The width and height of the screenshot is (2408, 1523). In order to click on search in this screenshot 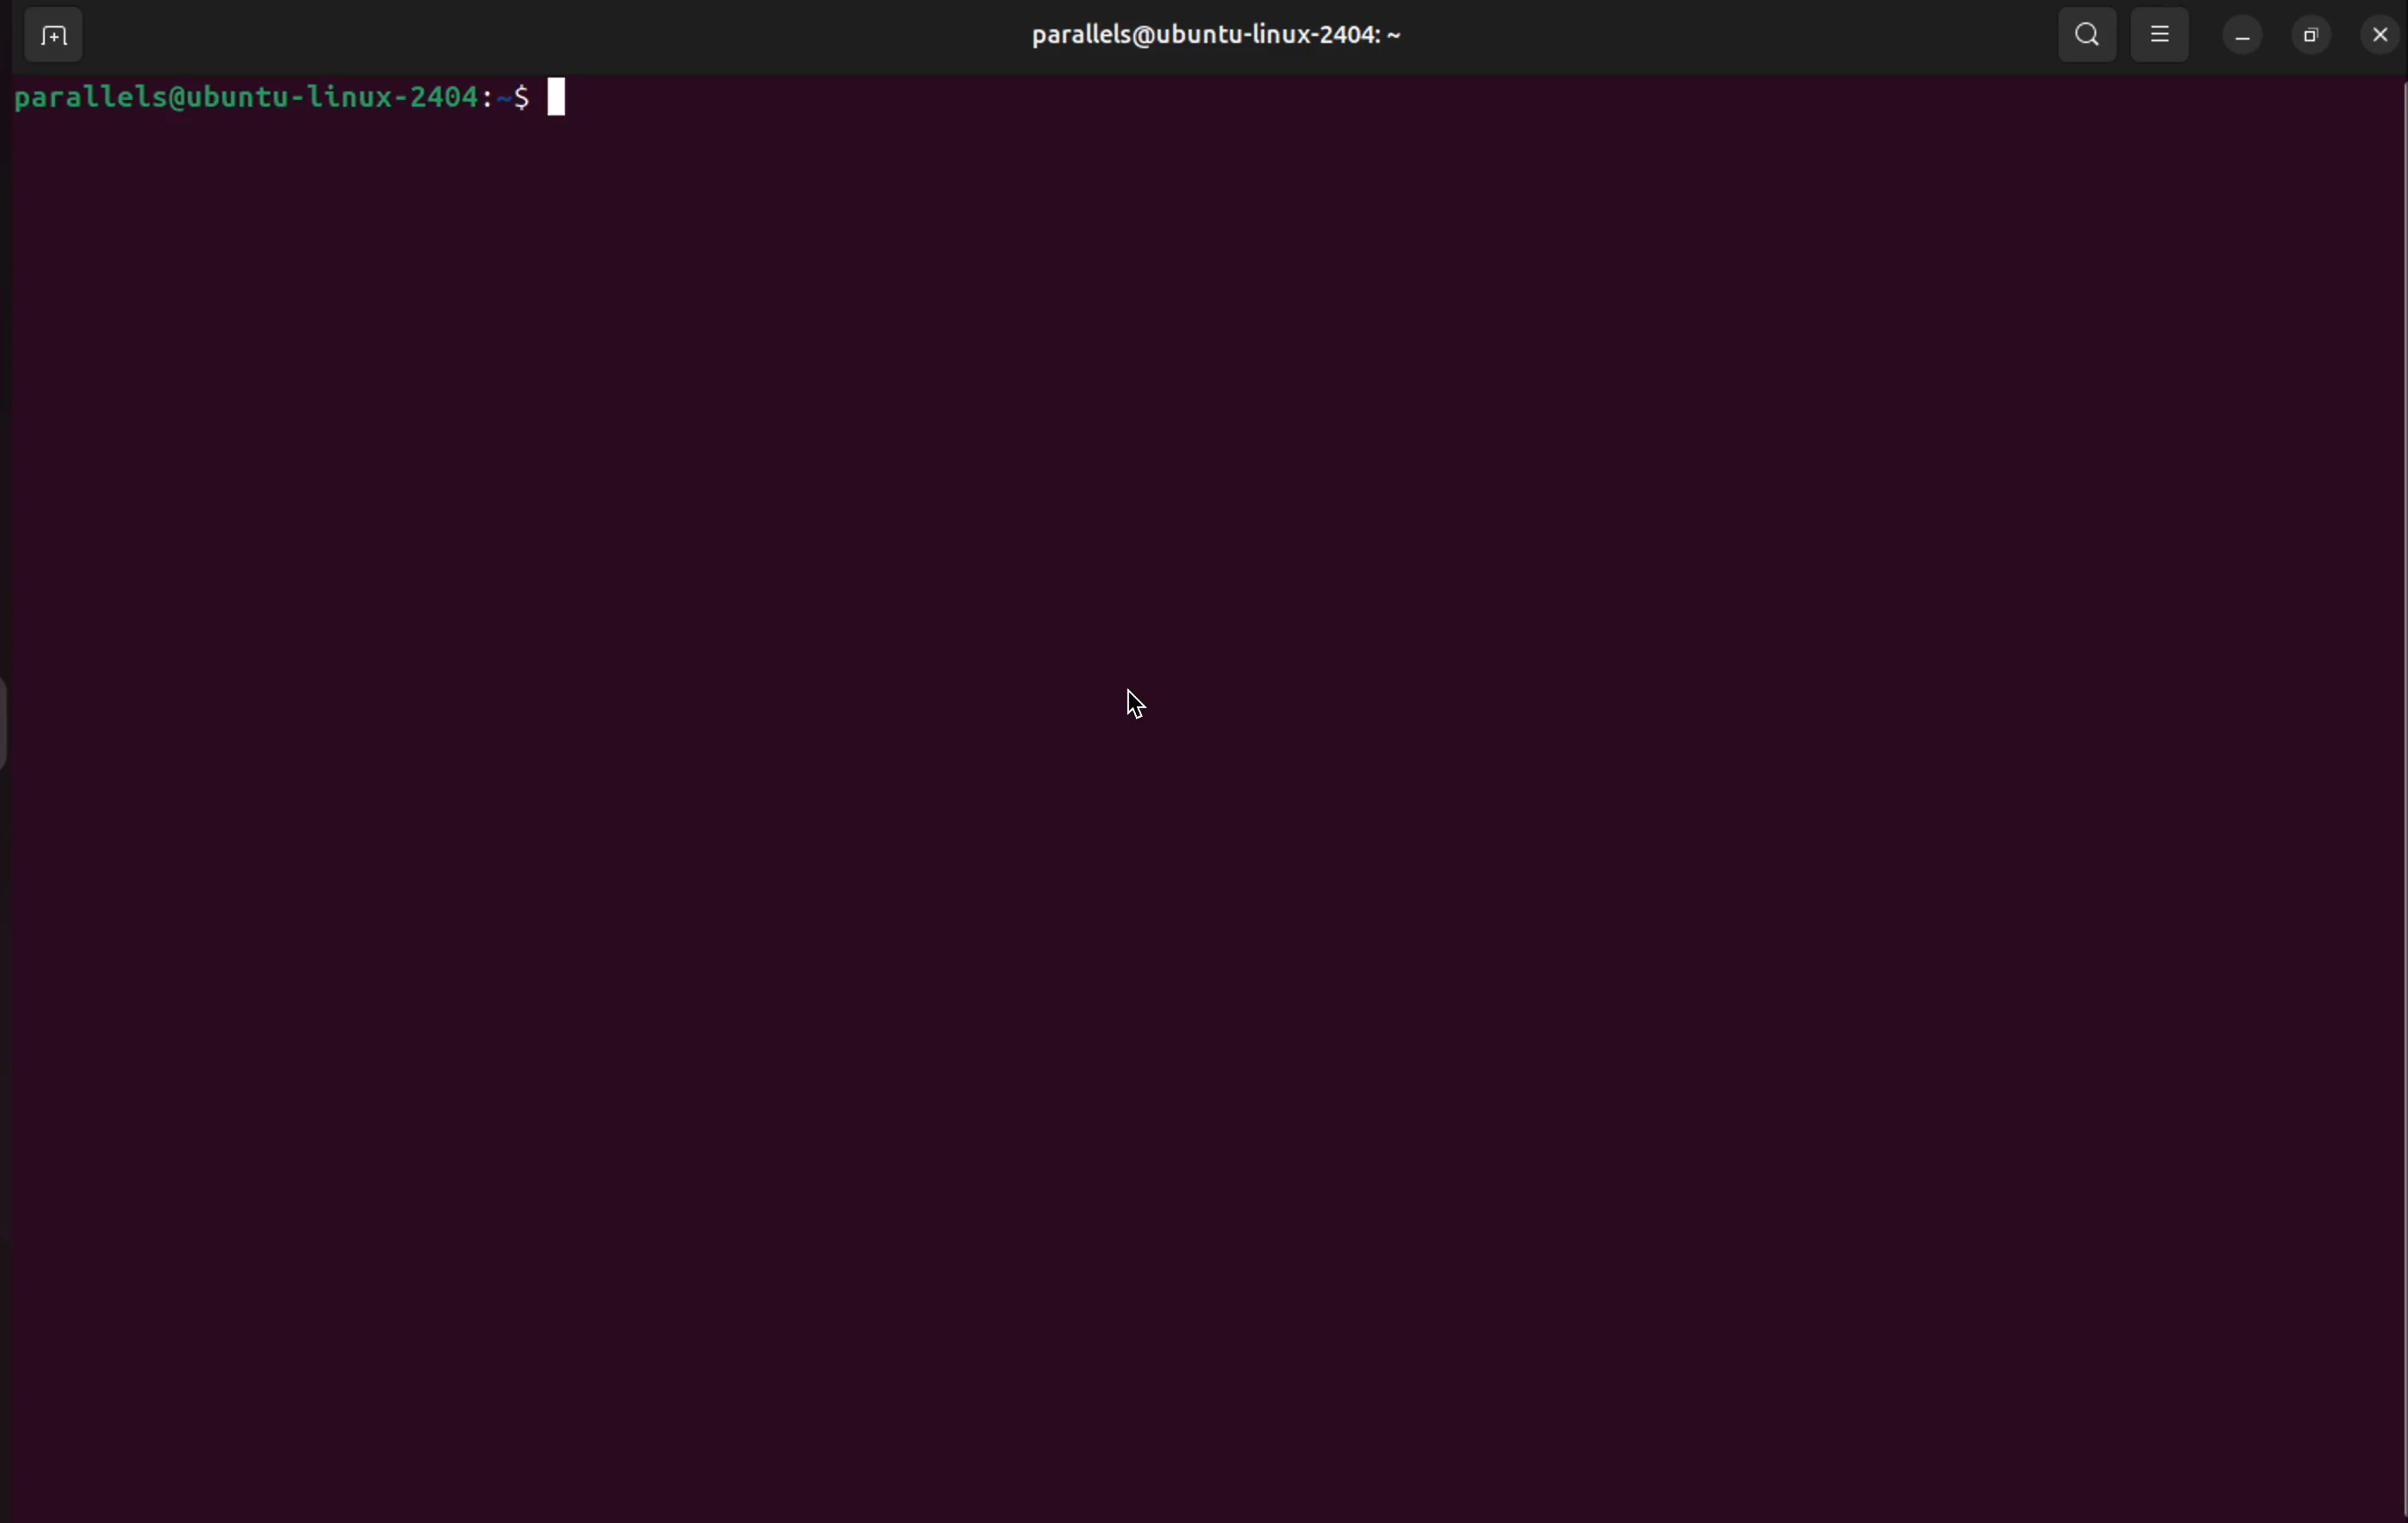, I will do `click(2085, 33)`.